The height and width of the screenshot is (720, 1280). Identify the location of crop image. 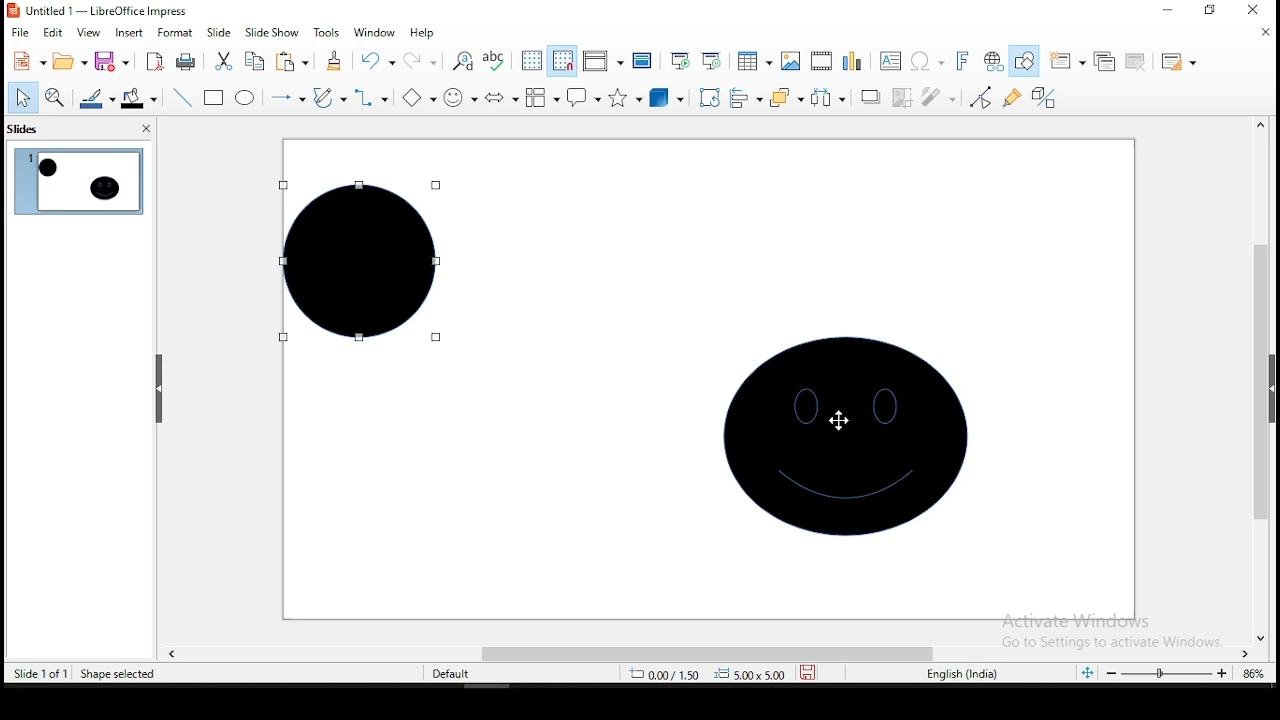
(902, 97).